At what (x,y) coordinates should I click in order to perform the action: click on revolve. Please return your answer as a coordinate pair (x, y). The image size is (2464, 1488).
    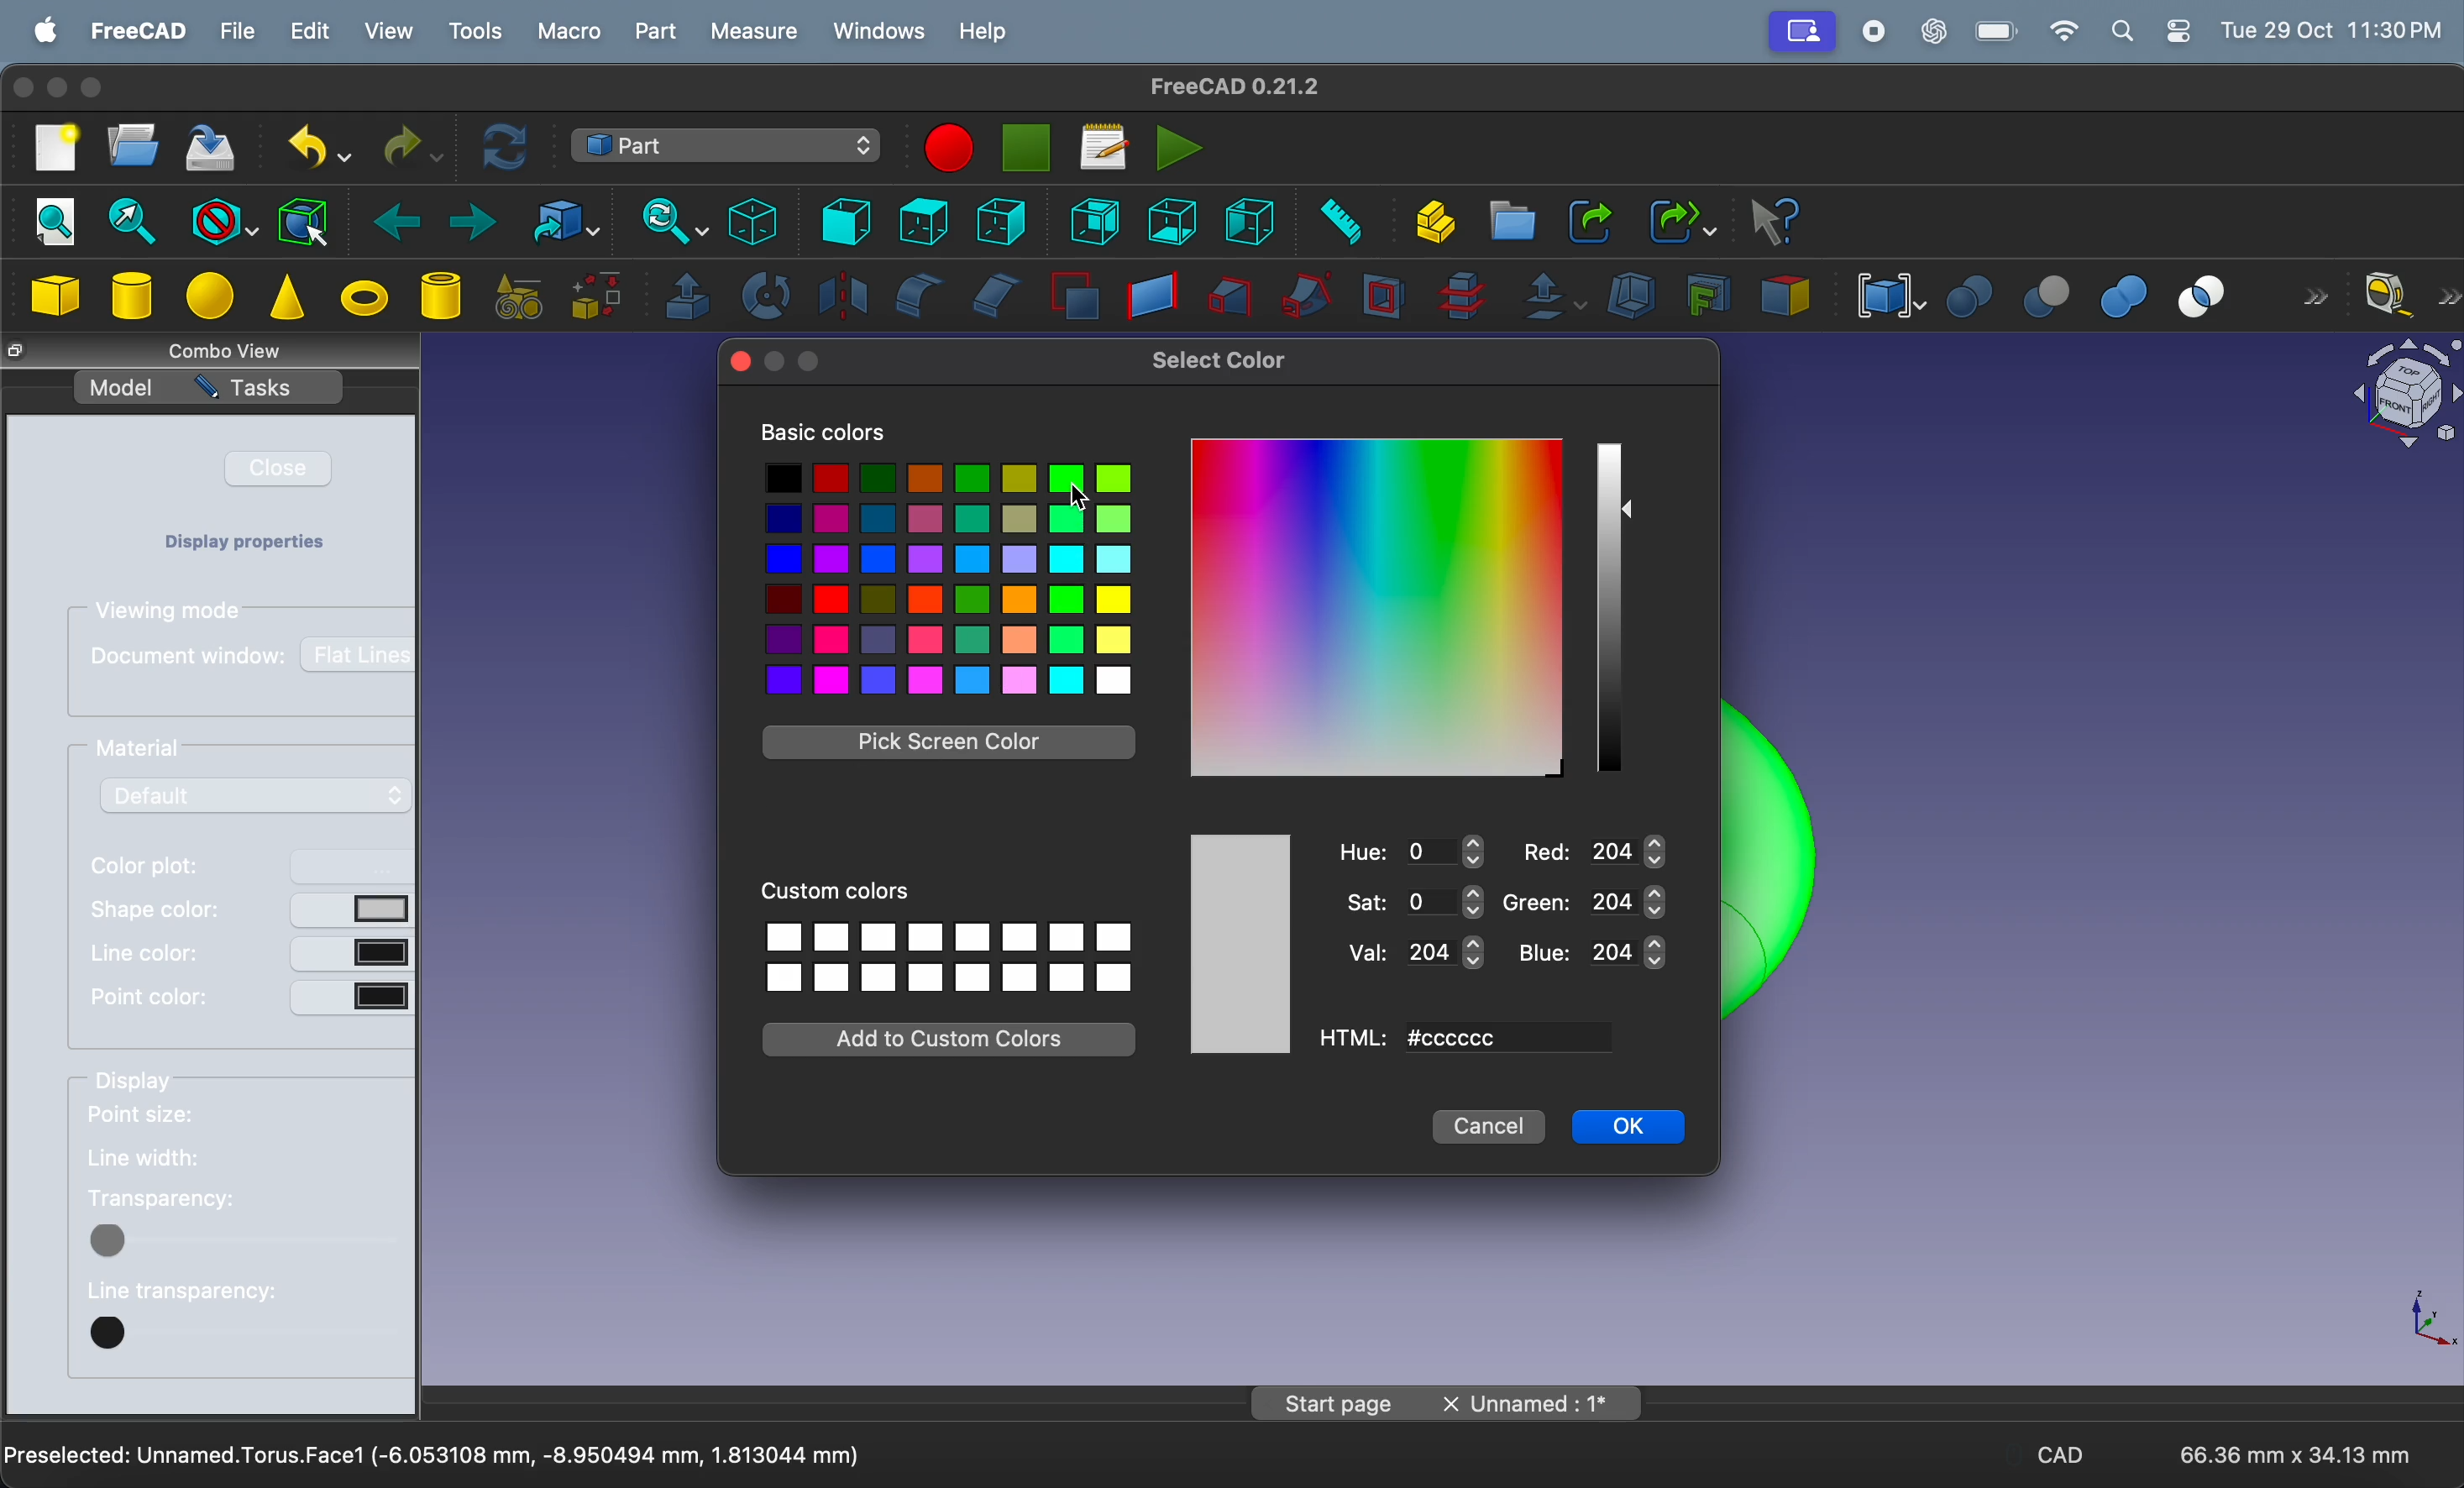
    Looking at the image, I should click on (765, 297).